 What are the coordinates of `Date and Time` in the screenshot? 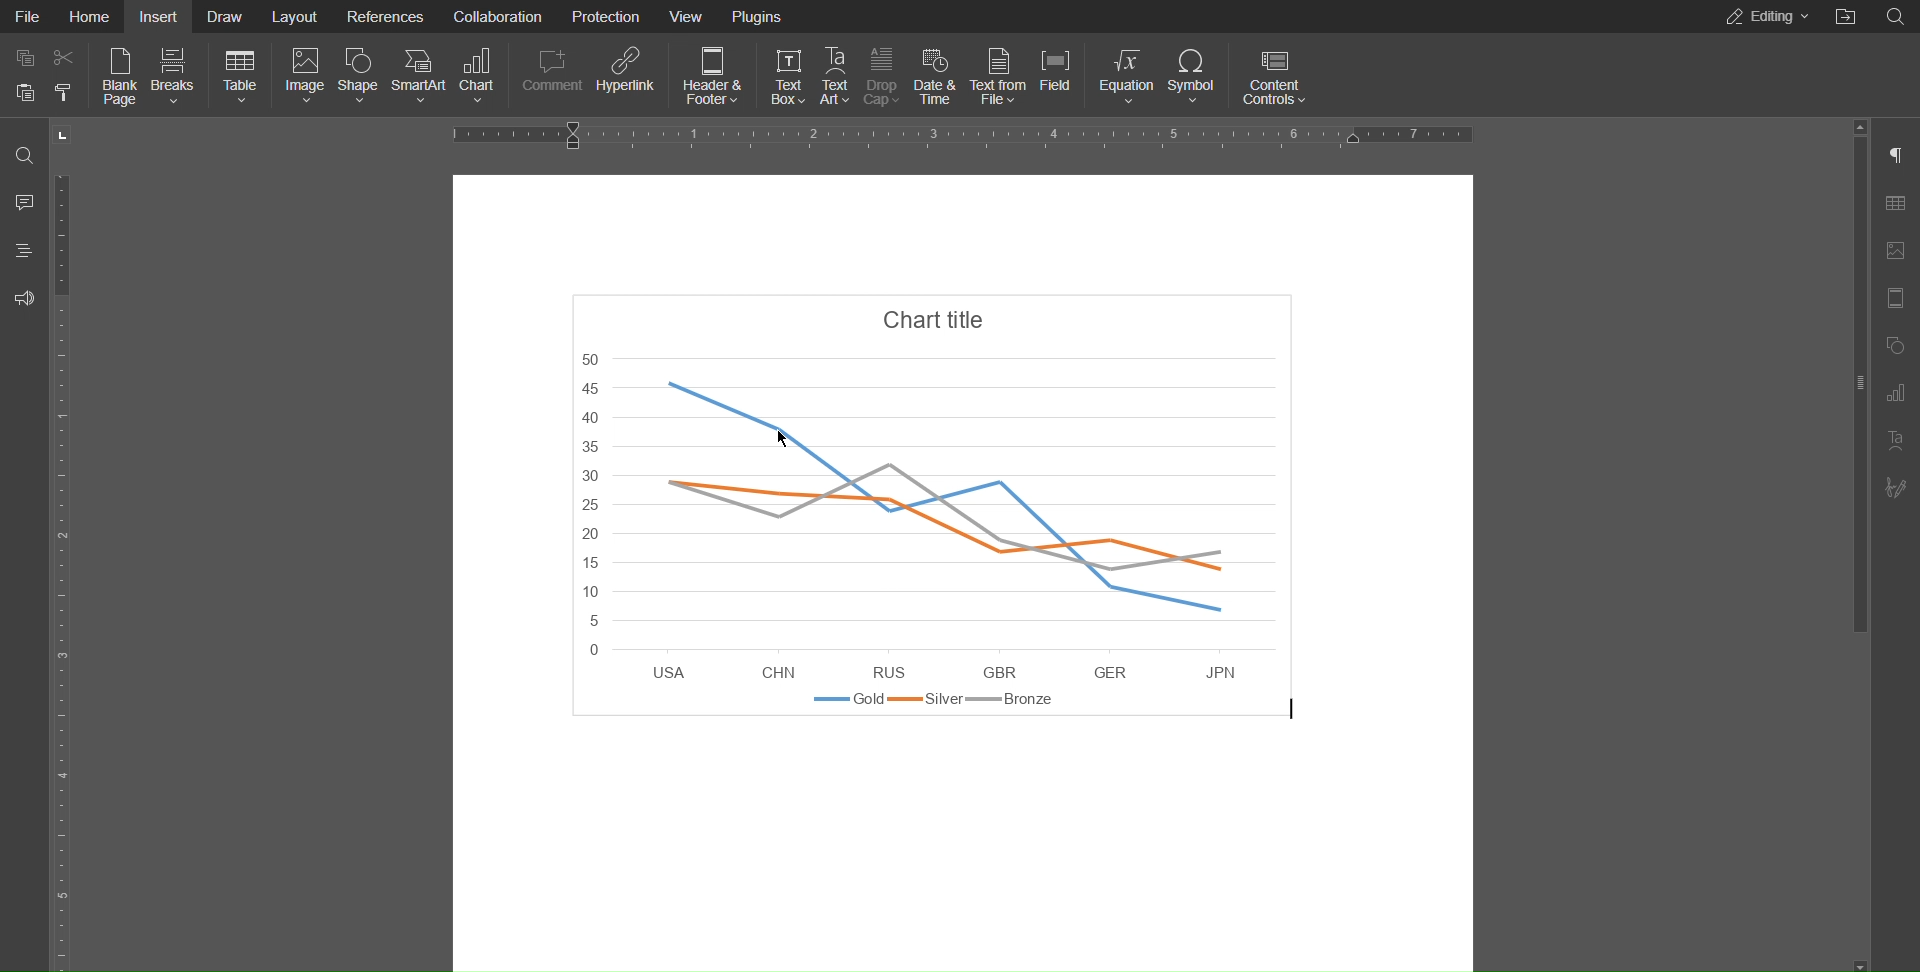 It's located at (935, 75).